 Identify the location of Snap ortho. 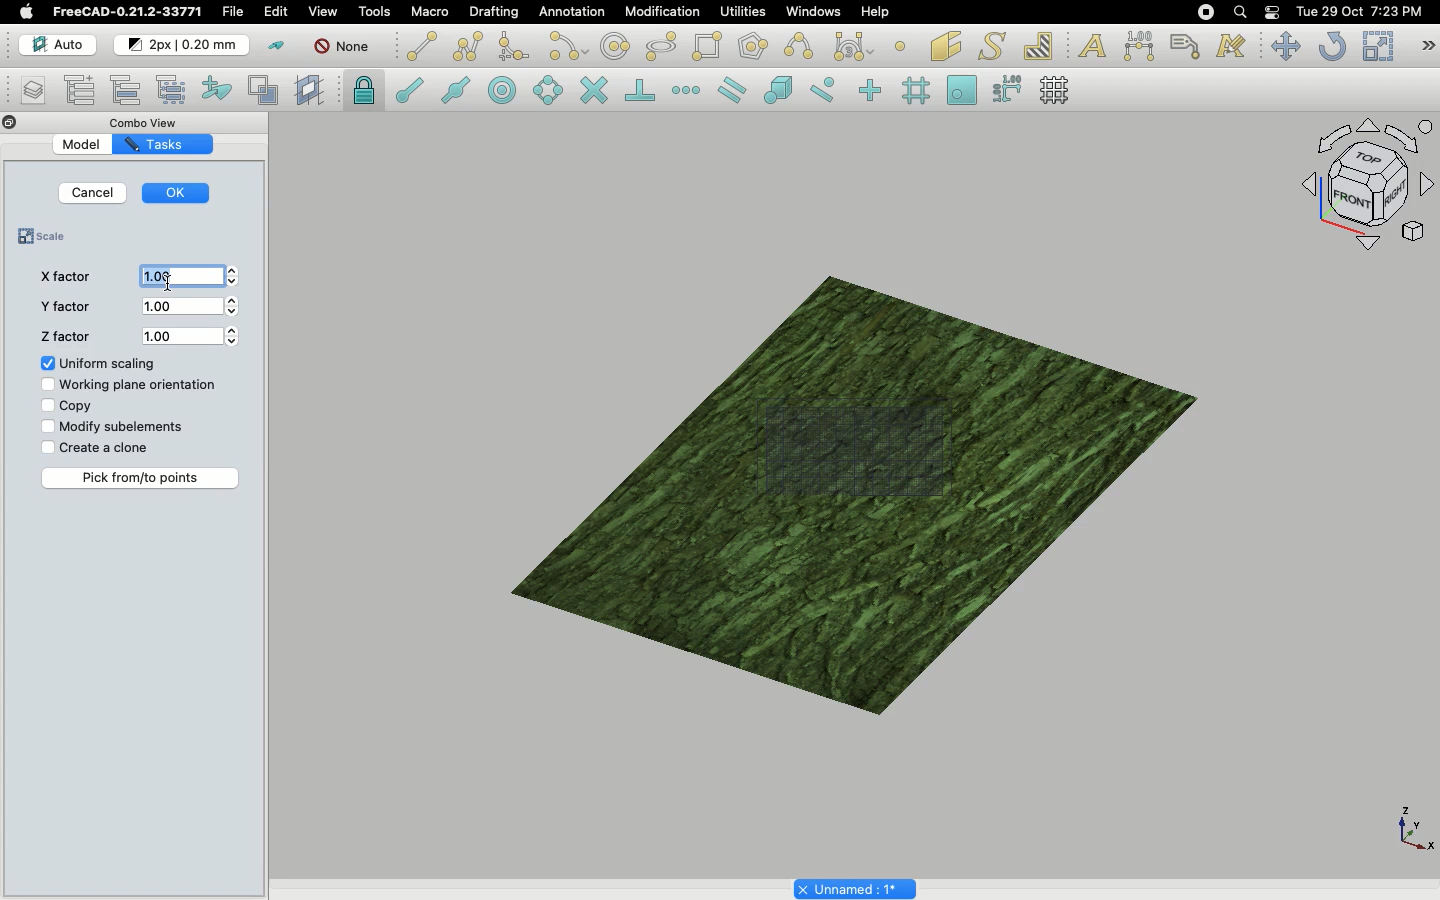
(864, 90).